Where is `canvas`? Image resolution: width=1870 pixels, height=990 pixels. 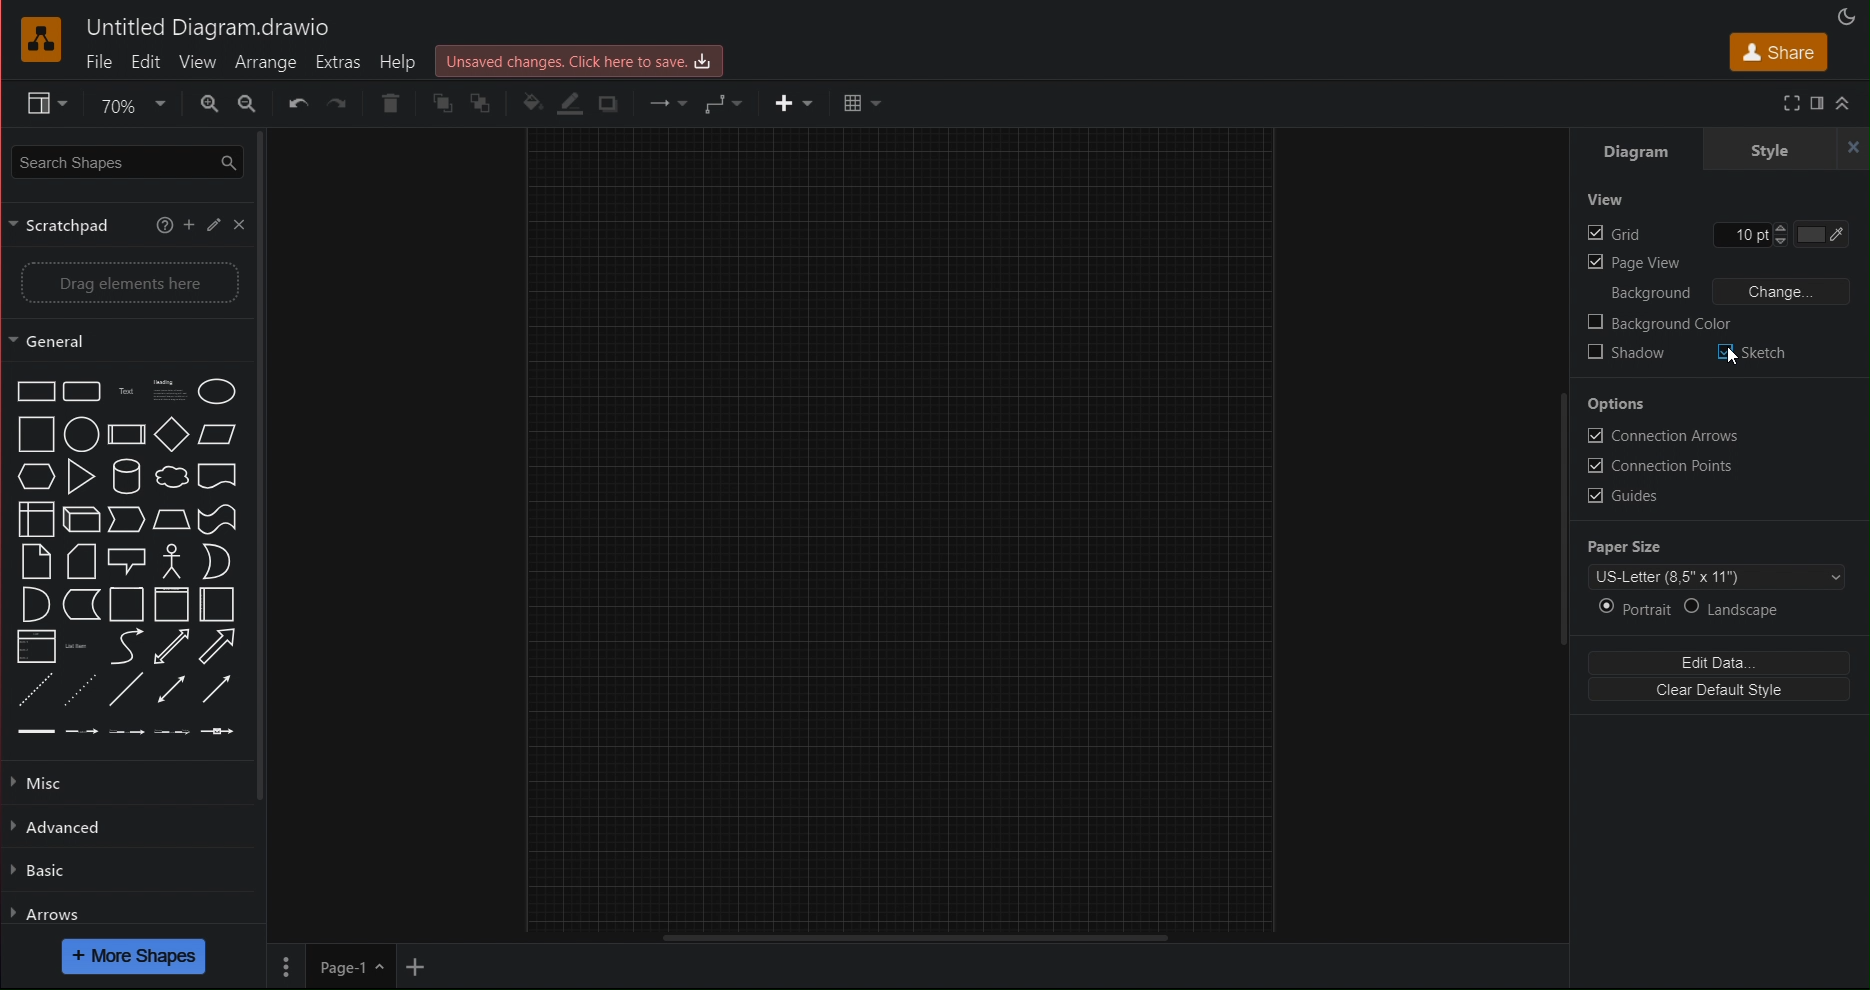 canvas is located at coordinates (900, 528).